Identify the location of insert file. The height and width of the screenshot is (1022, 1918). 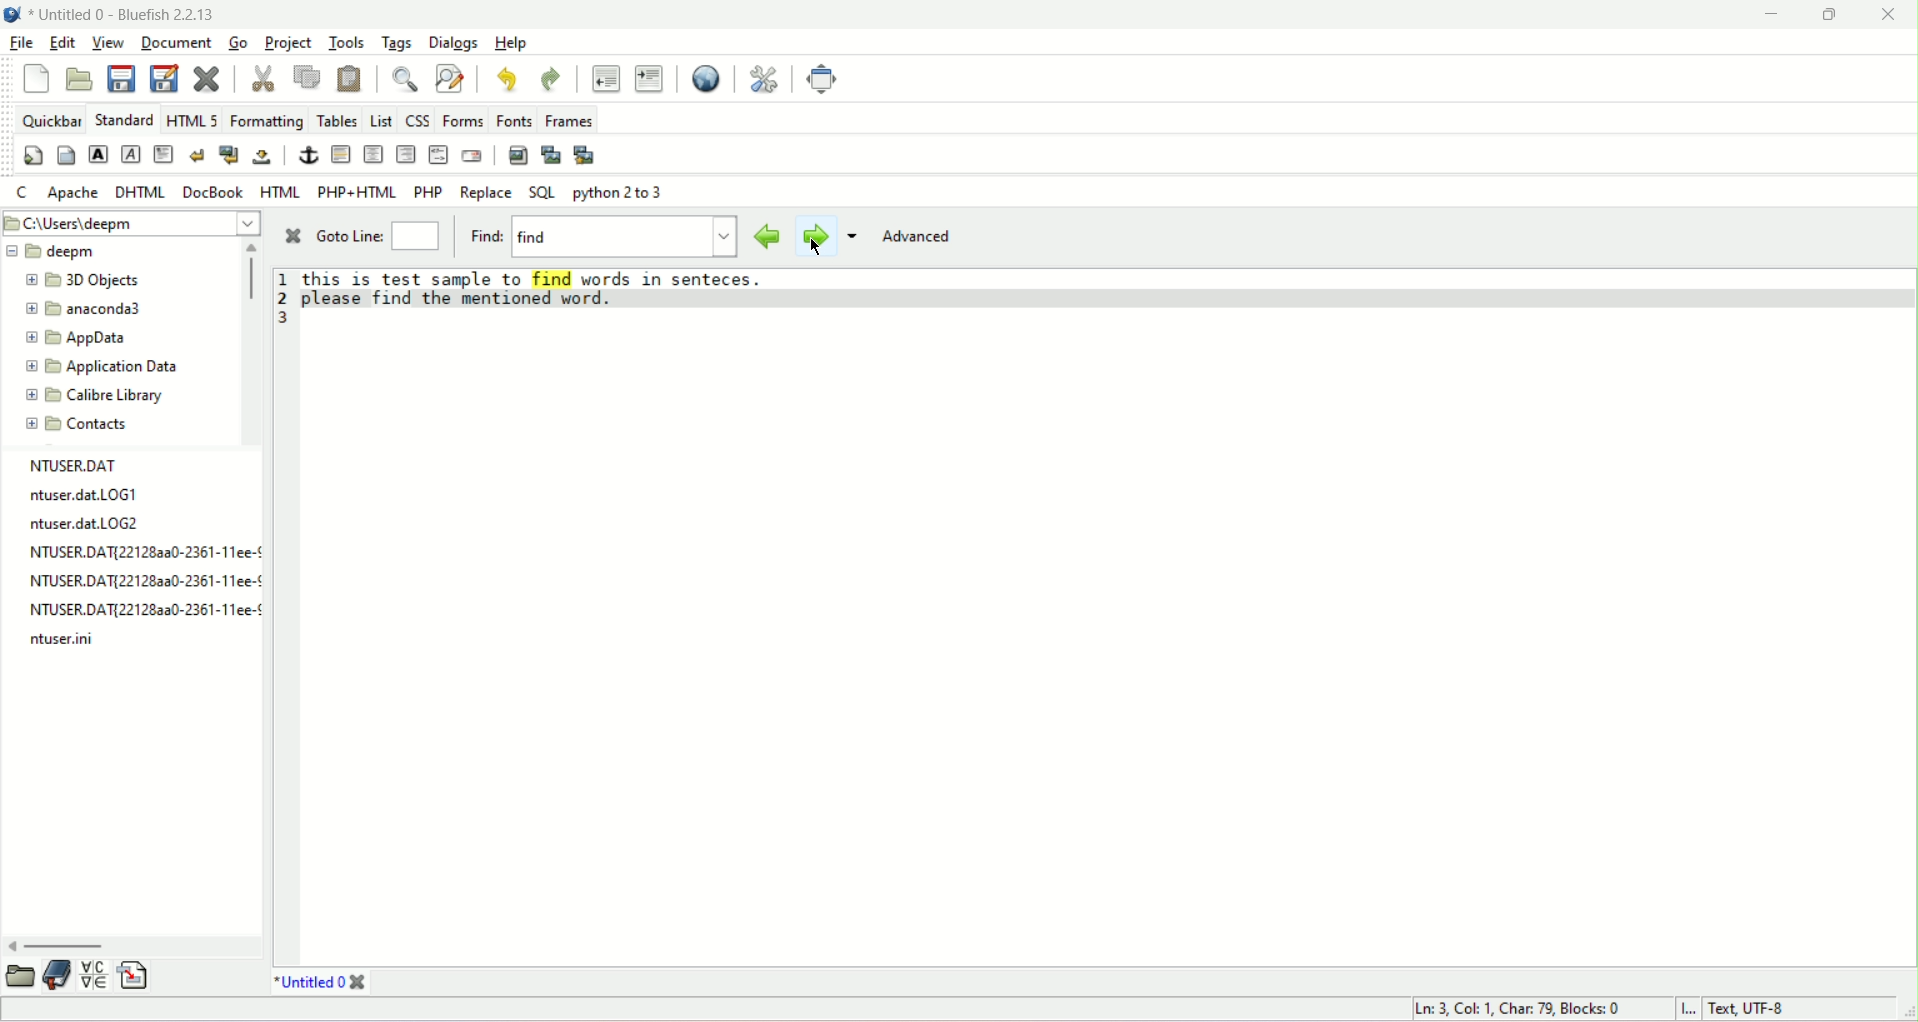
(134, 972).